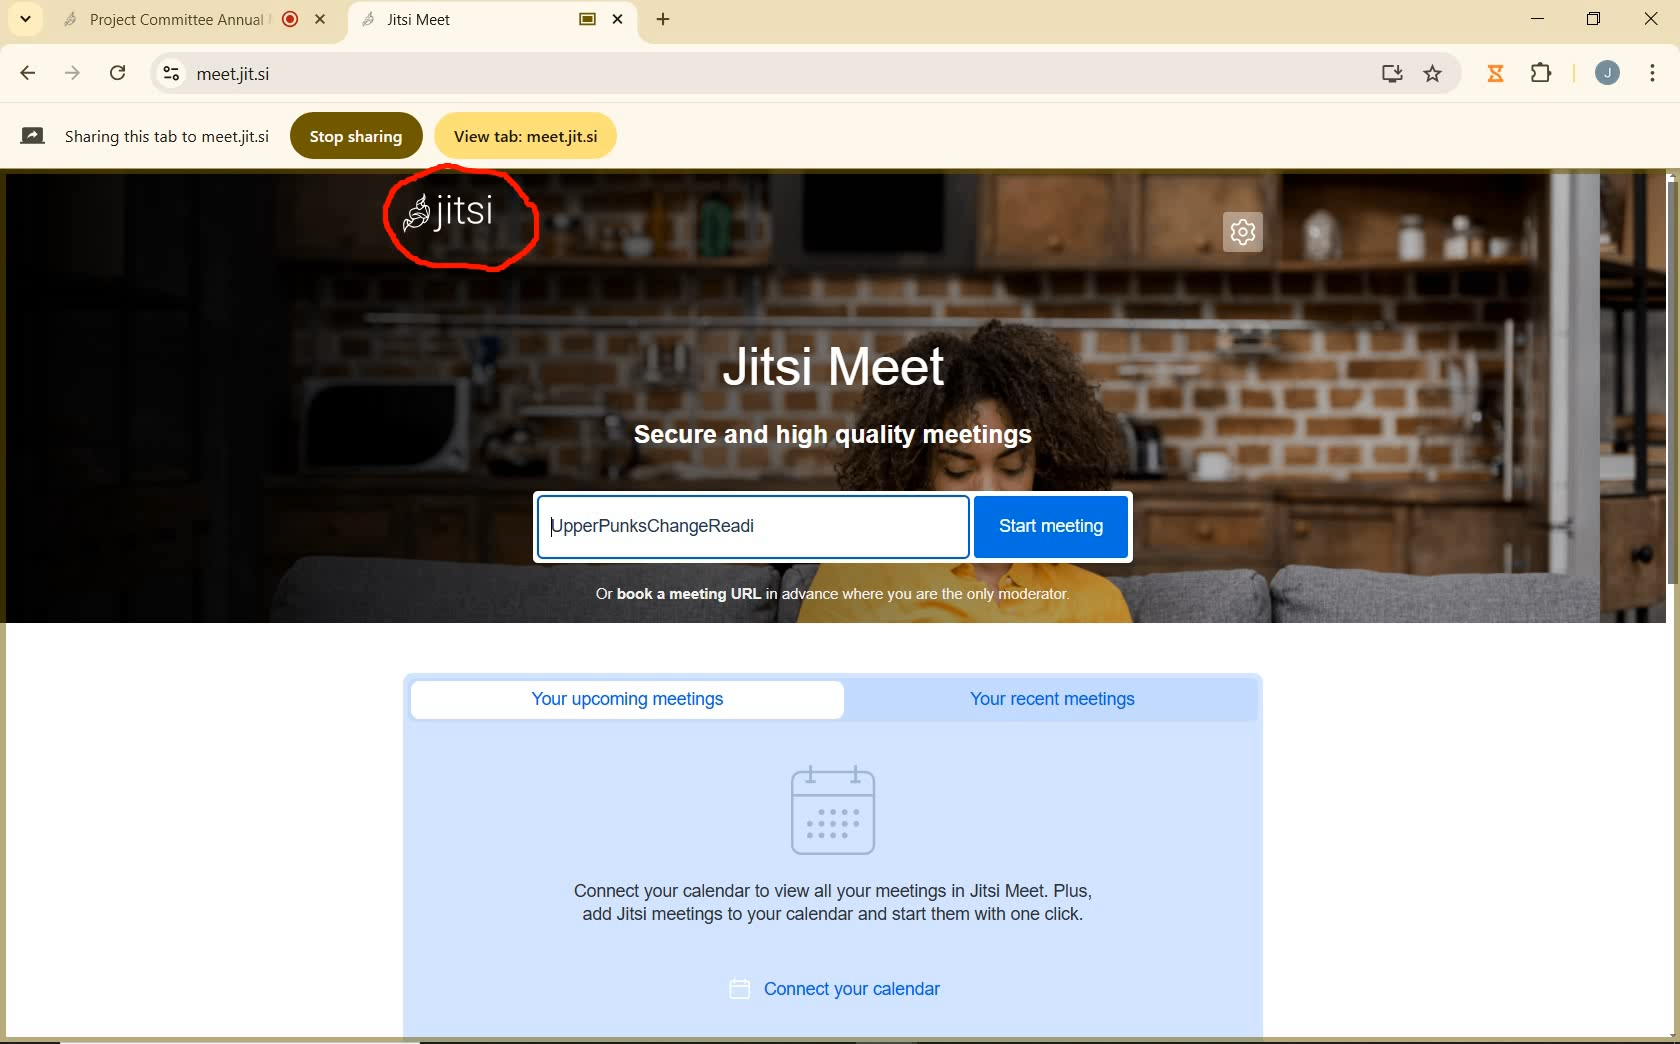  Describe the element at coordinates (191, 19) in the screenshot. I see `Project Committee Annual` at that location.